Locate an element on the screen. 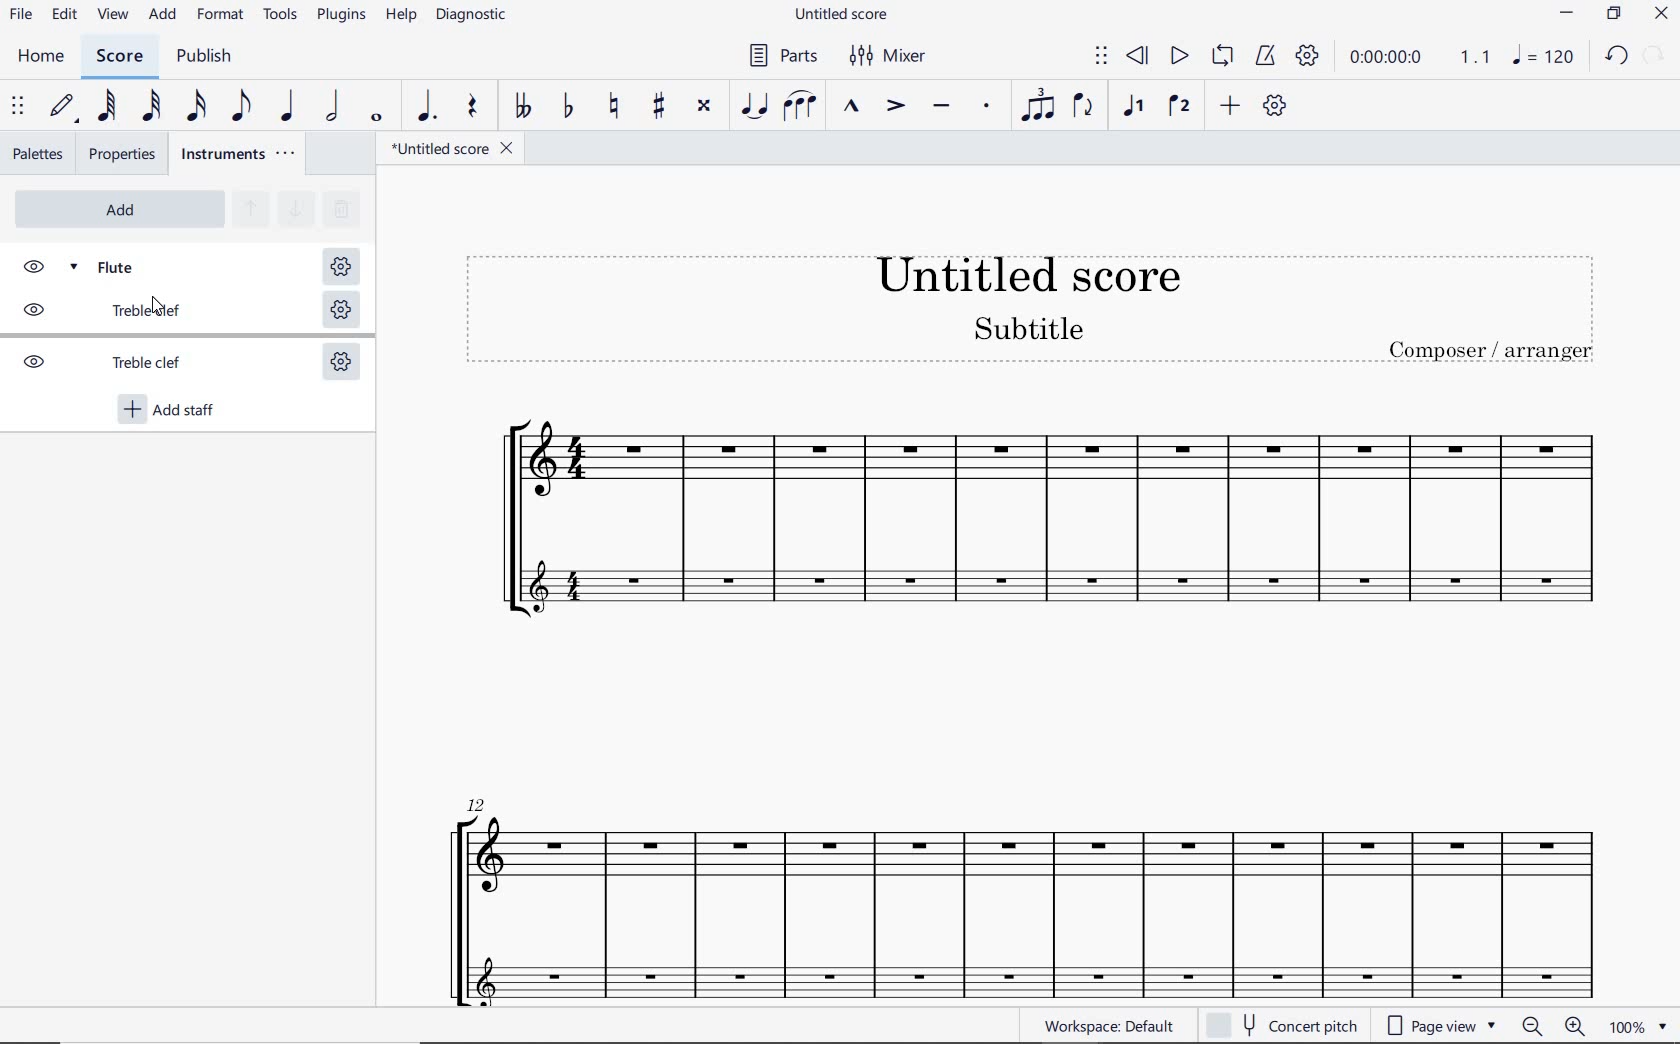 The image size is (1680, 1044). SLUR is located at coordinates (800, 106).